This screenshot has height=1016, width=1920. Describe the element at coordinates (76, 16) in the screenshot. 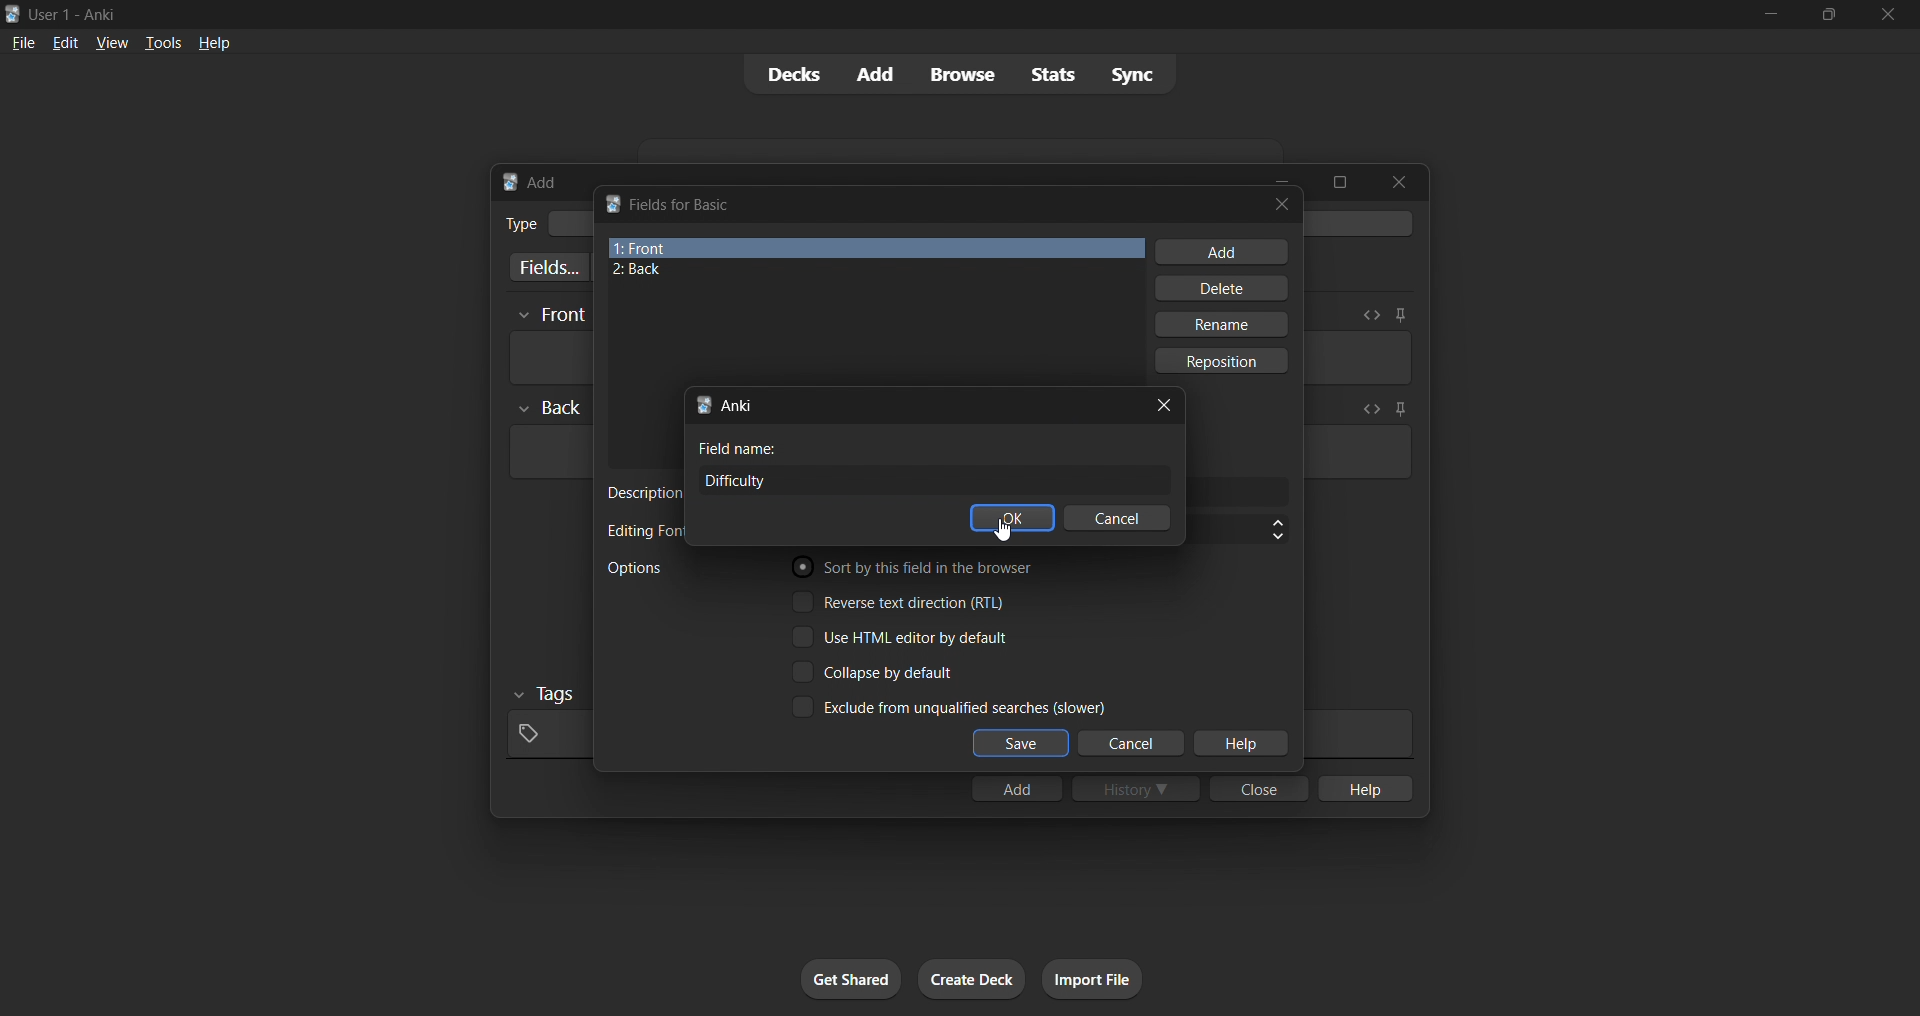

I see `Text` at that location.